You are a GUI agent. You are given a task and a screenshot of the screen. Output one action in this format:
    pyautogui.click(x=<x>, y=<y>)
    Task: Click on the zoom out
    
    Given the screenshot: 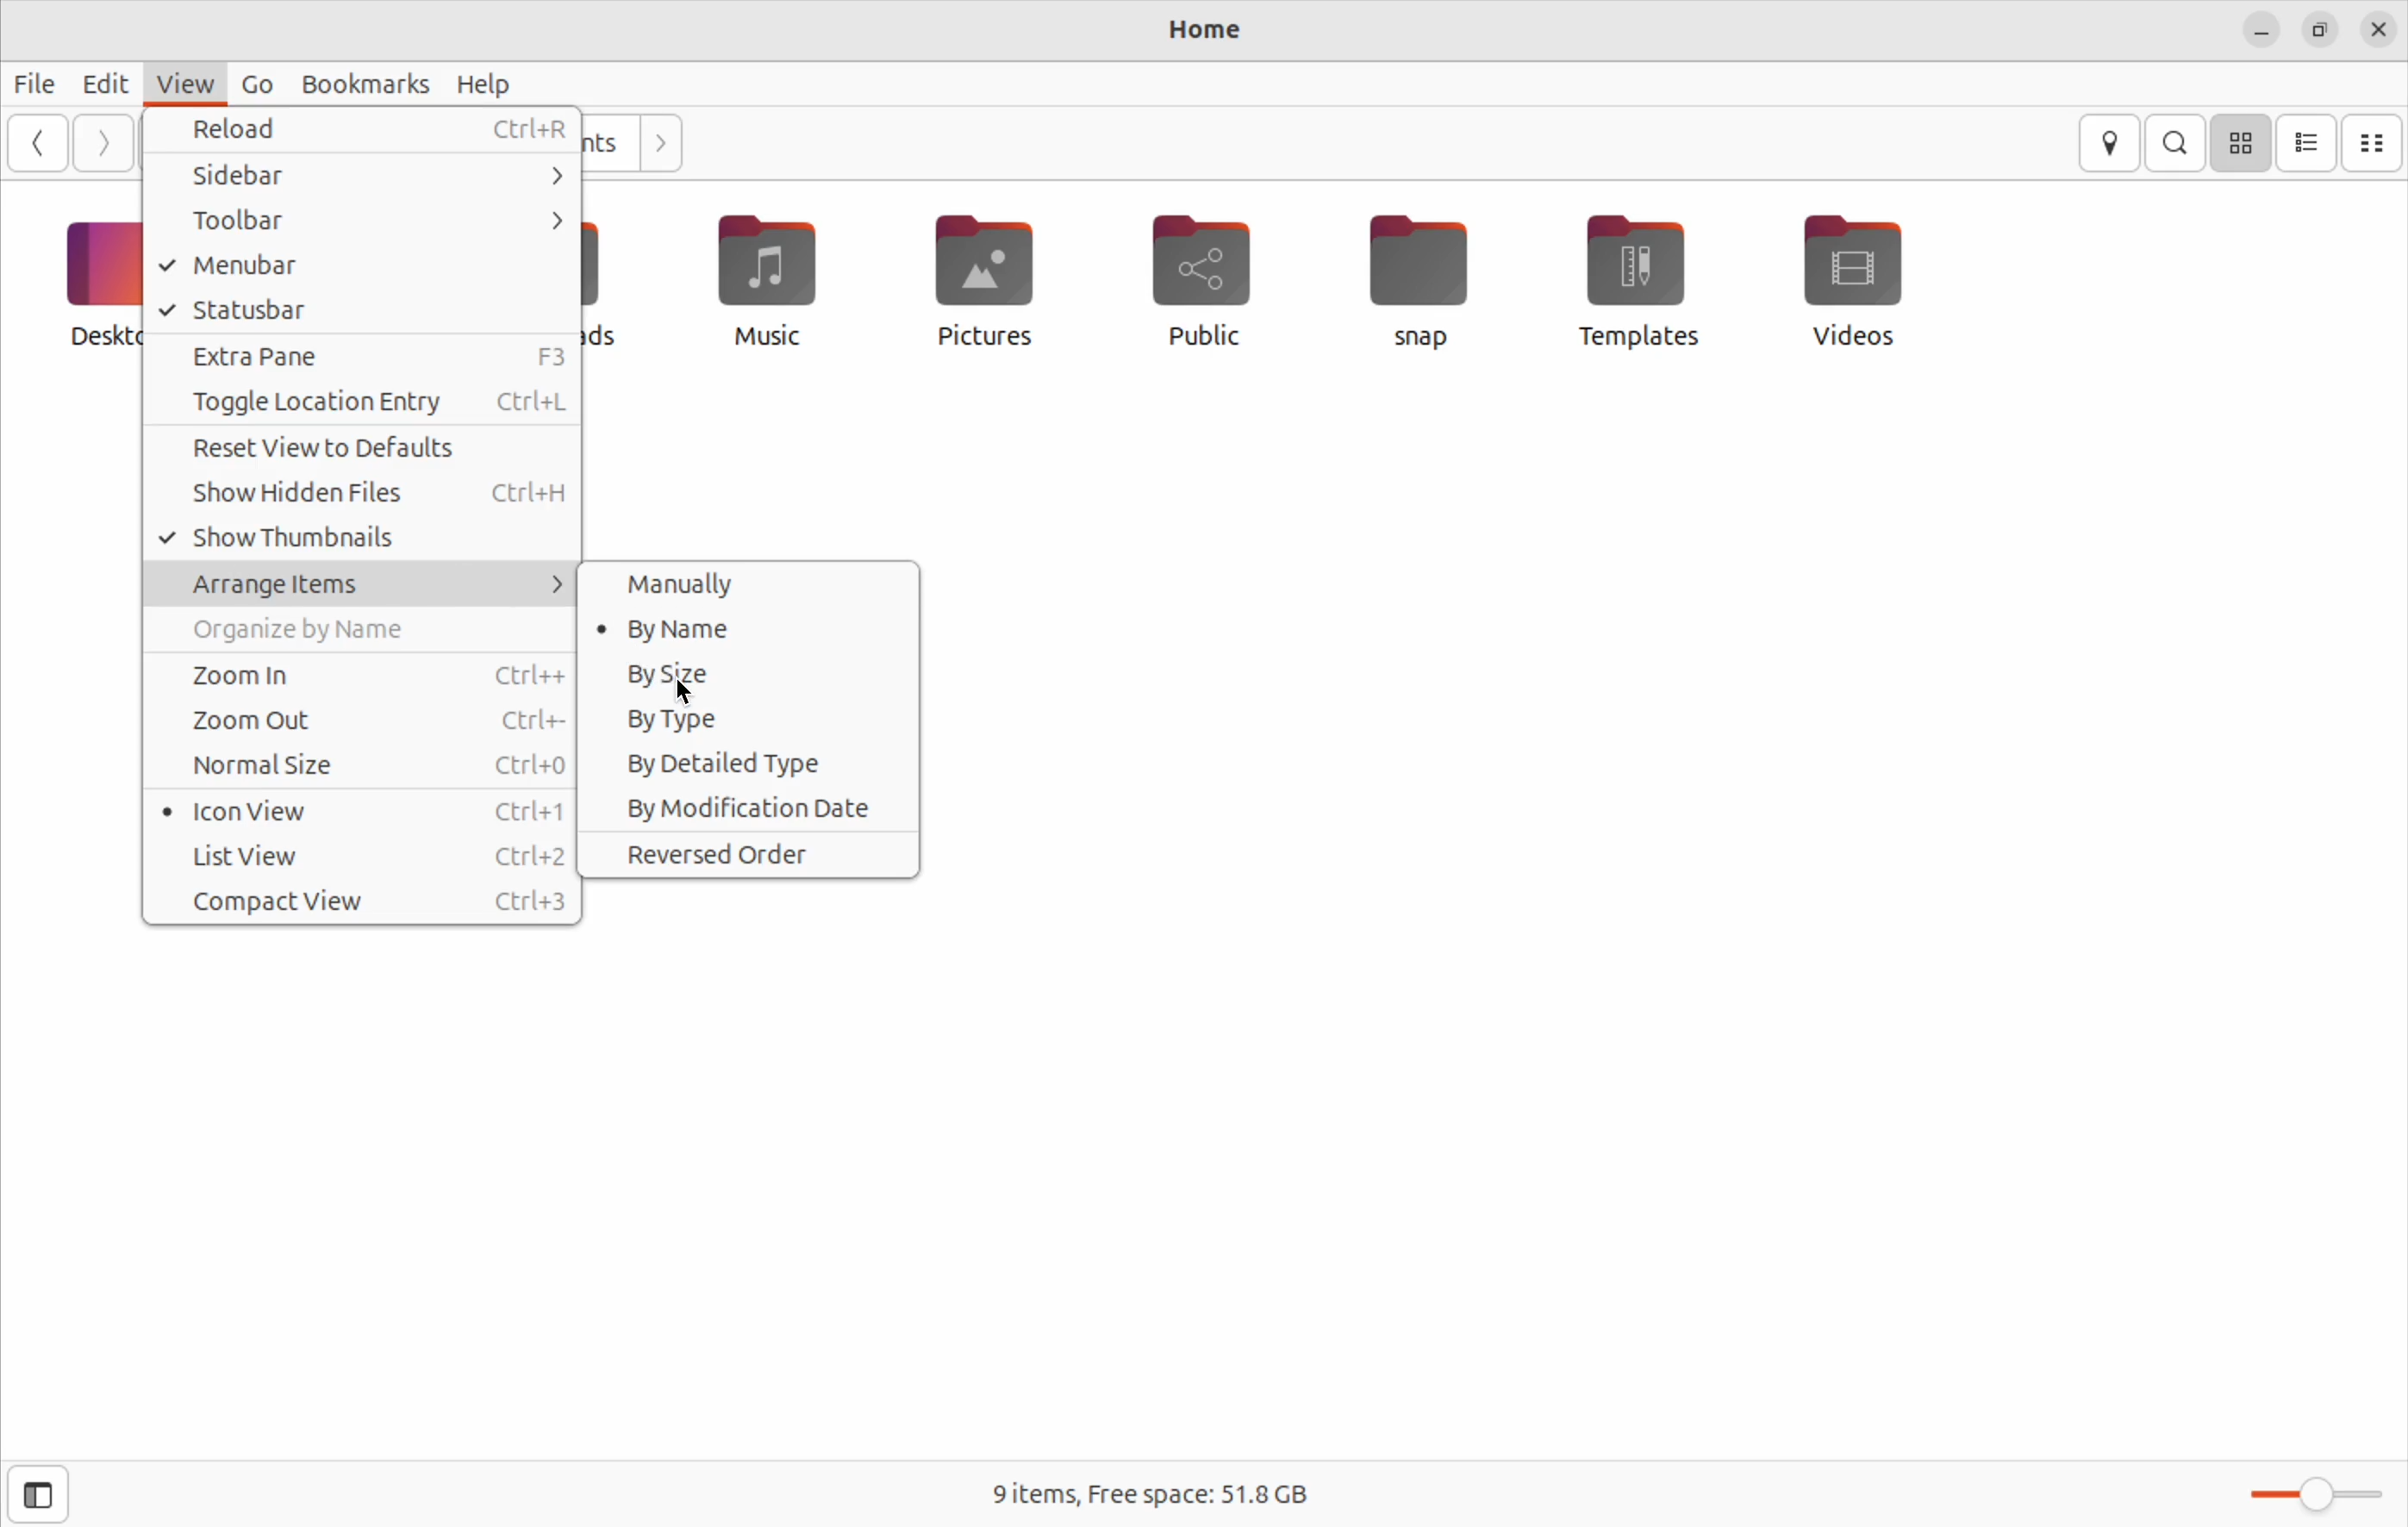 What is the action you would take?
    pyautogui.click(x=362, y=723)
    